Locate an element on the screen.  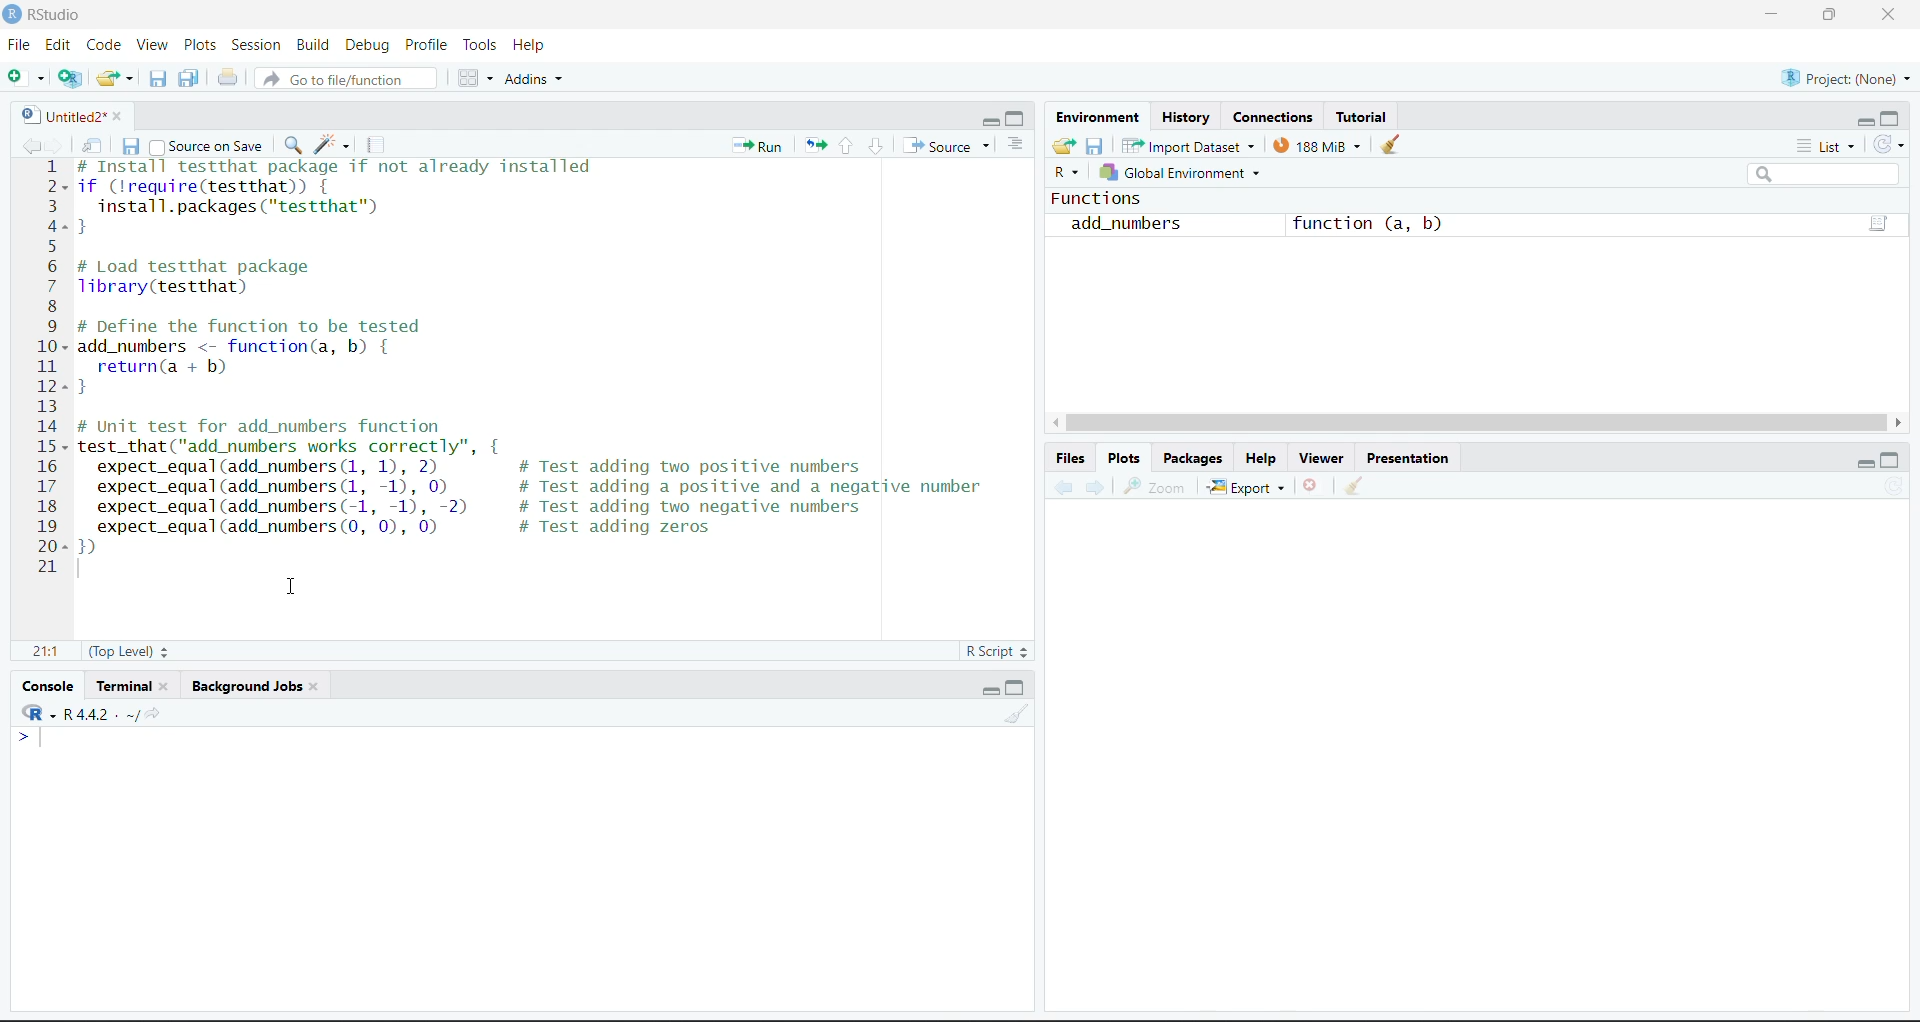
source on save is located at coordinates (211, 147).